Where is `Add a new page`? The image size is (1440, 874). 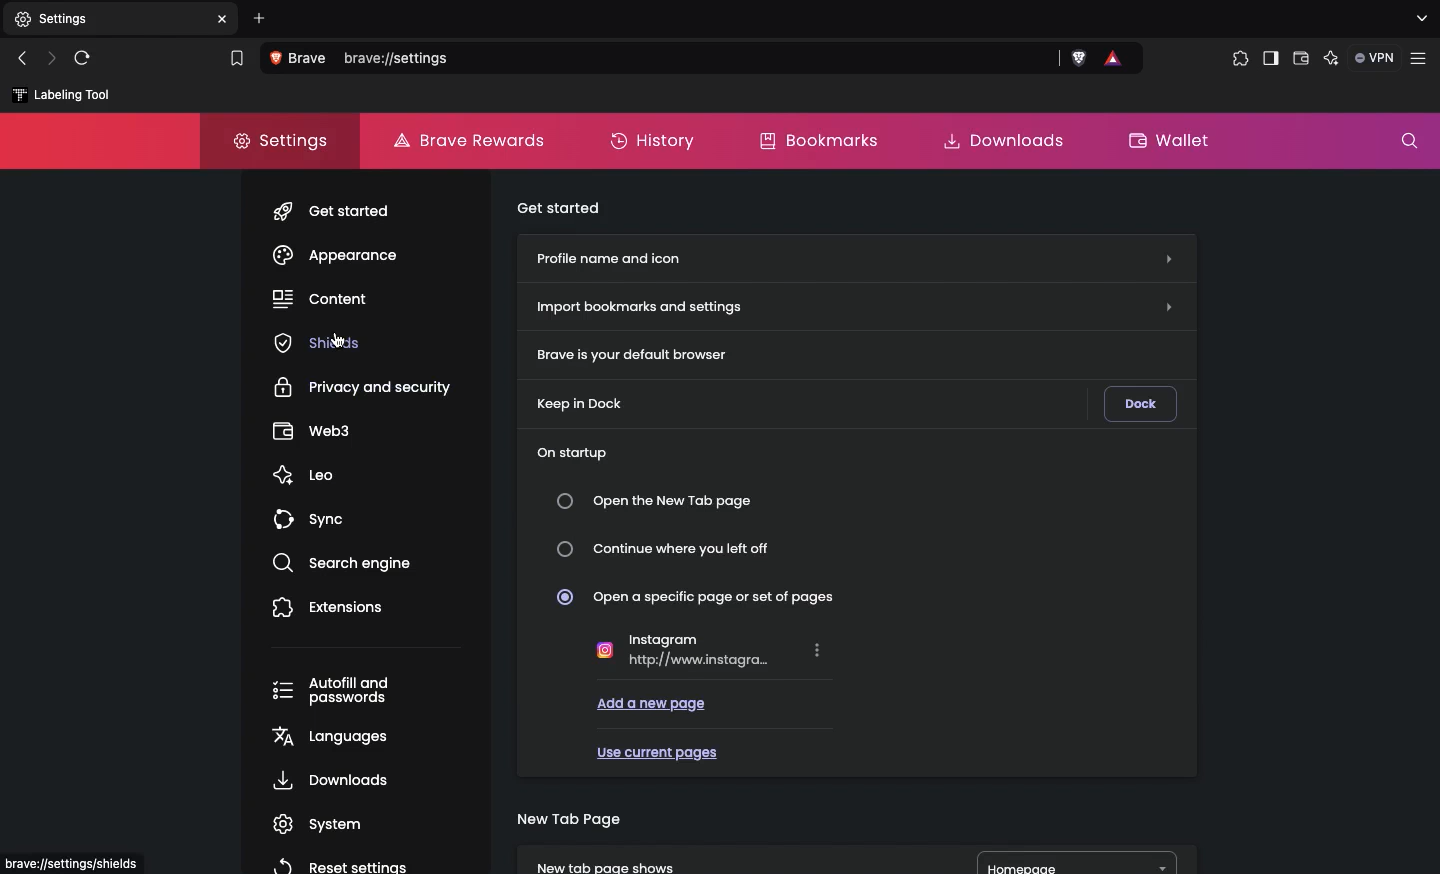
Add a new page is located at coordinates (651, 704).